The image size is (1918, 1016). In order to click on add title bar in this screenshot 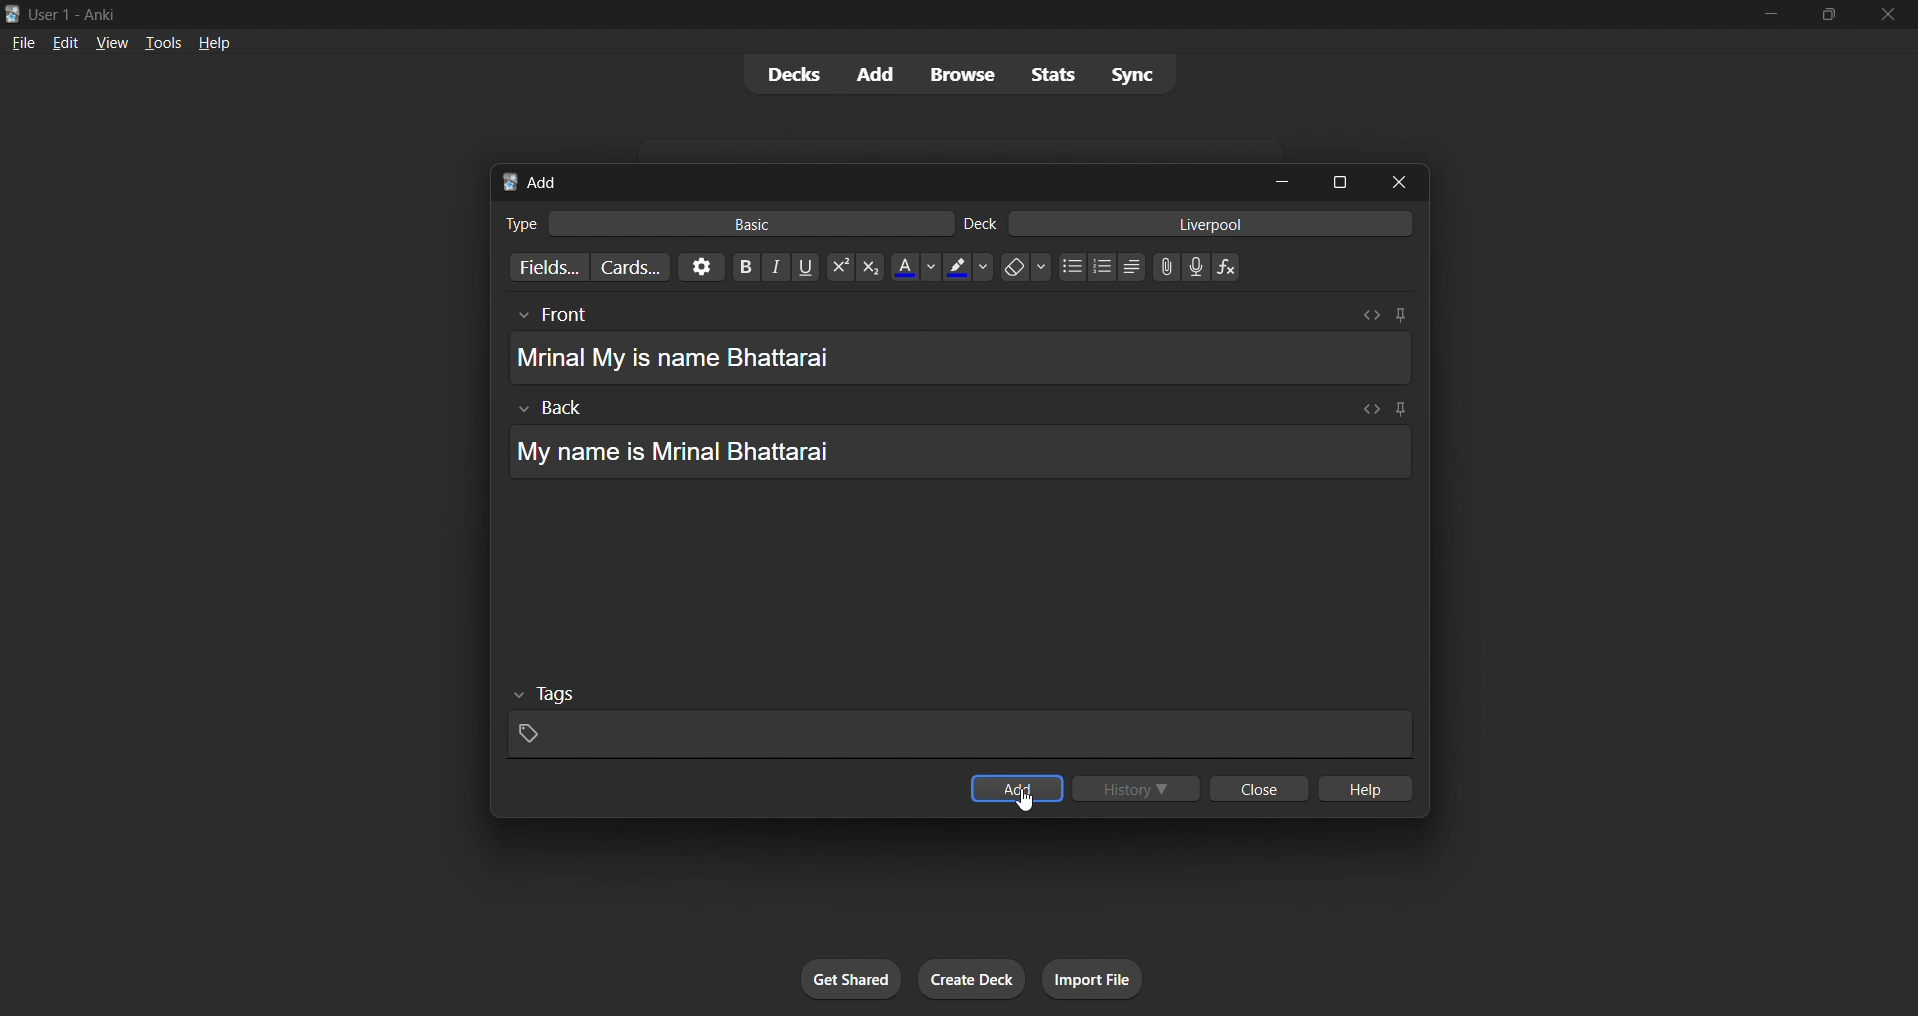, I will do `click(863, 179)`.